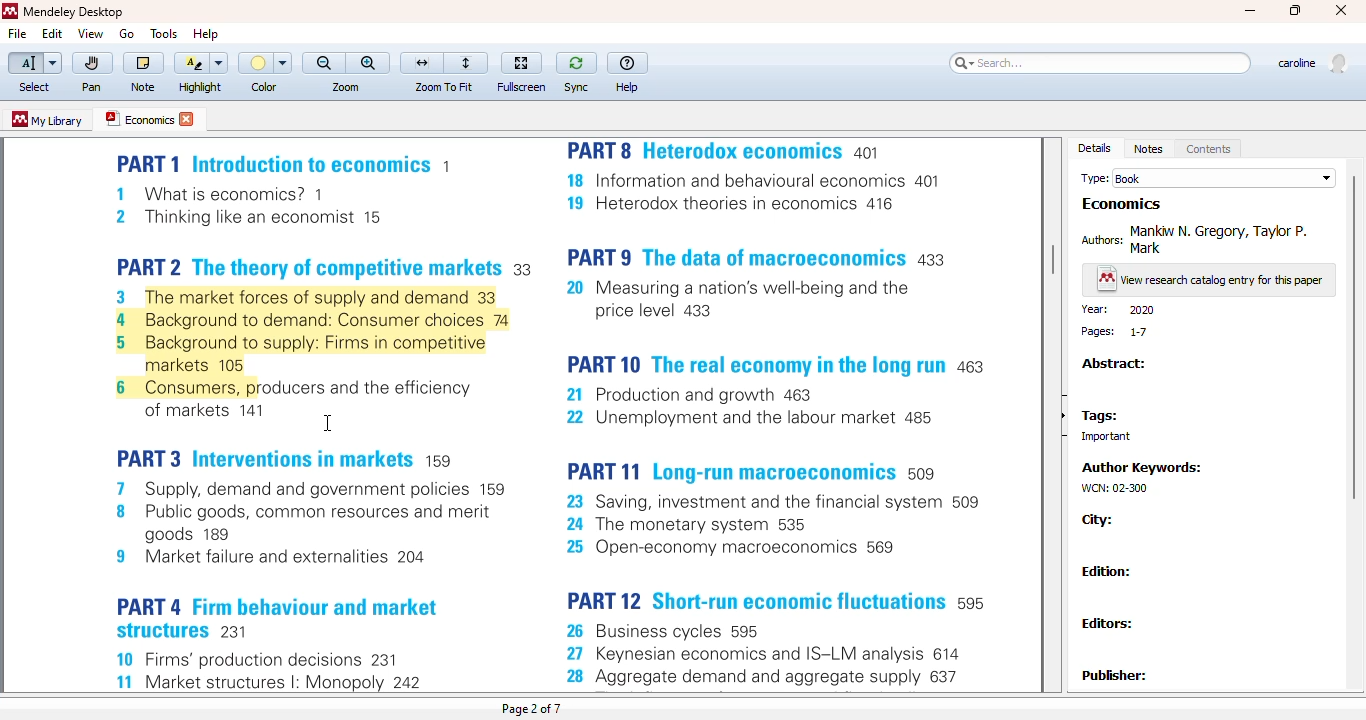  Describe the element at coordinates (1110, 622) in the screenshot. I see `editors` at that location.